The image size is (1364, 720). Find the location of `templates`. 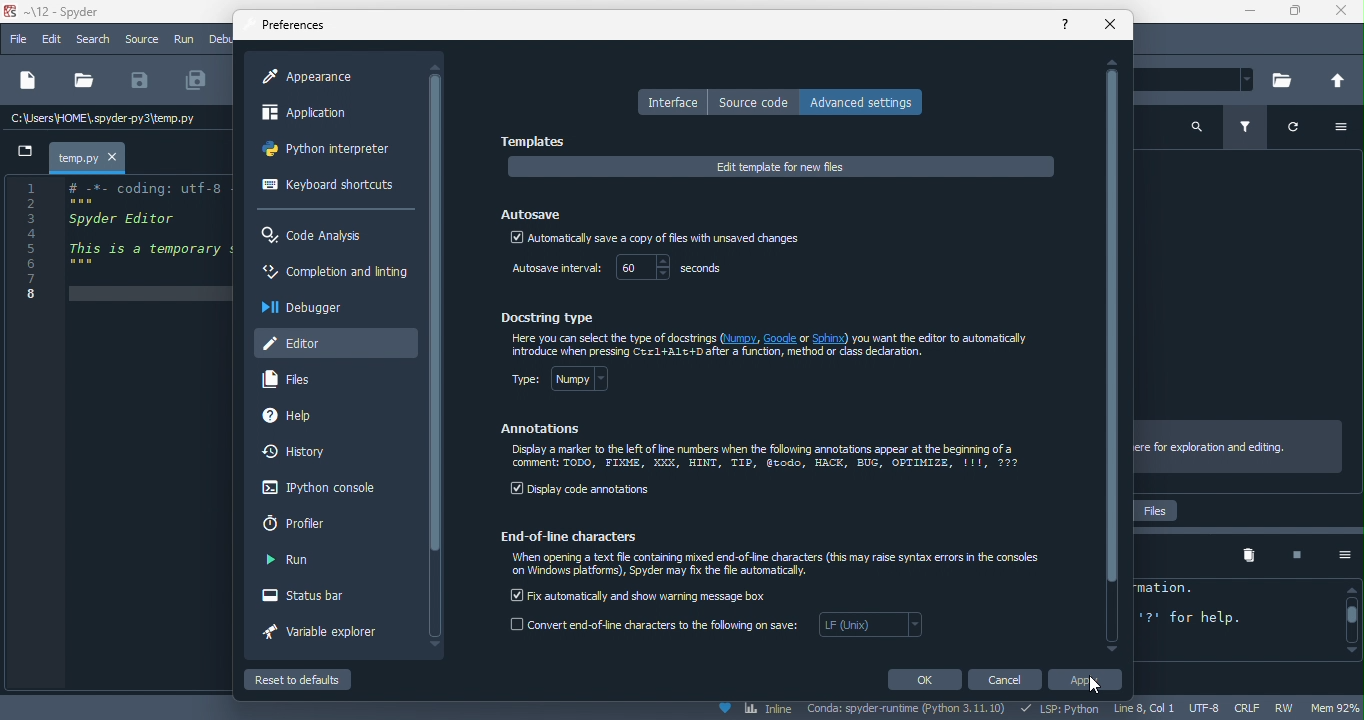

templates is located at coordinates (538, 142).